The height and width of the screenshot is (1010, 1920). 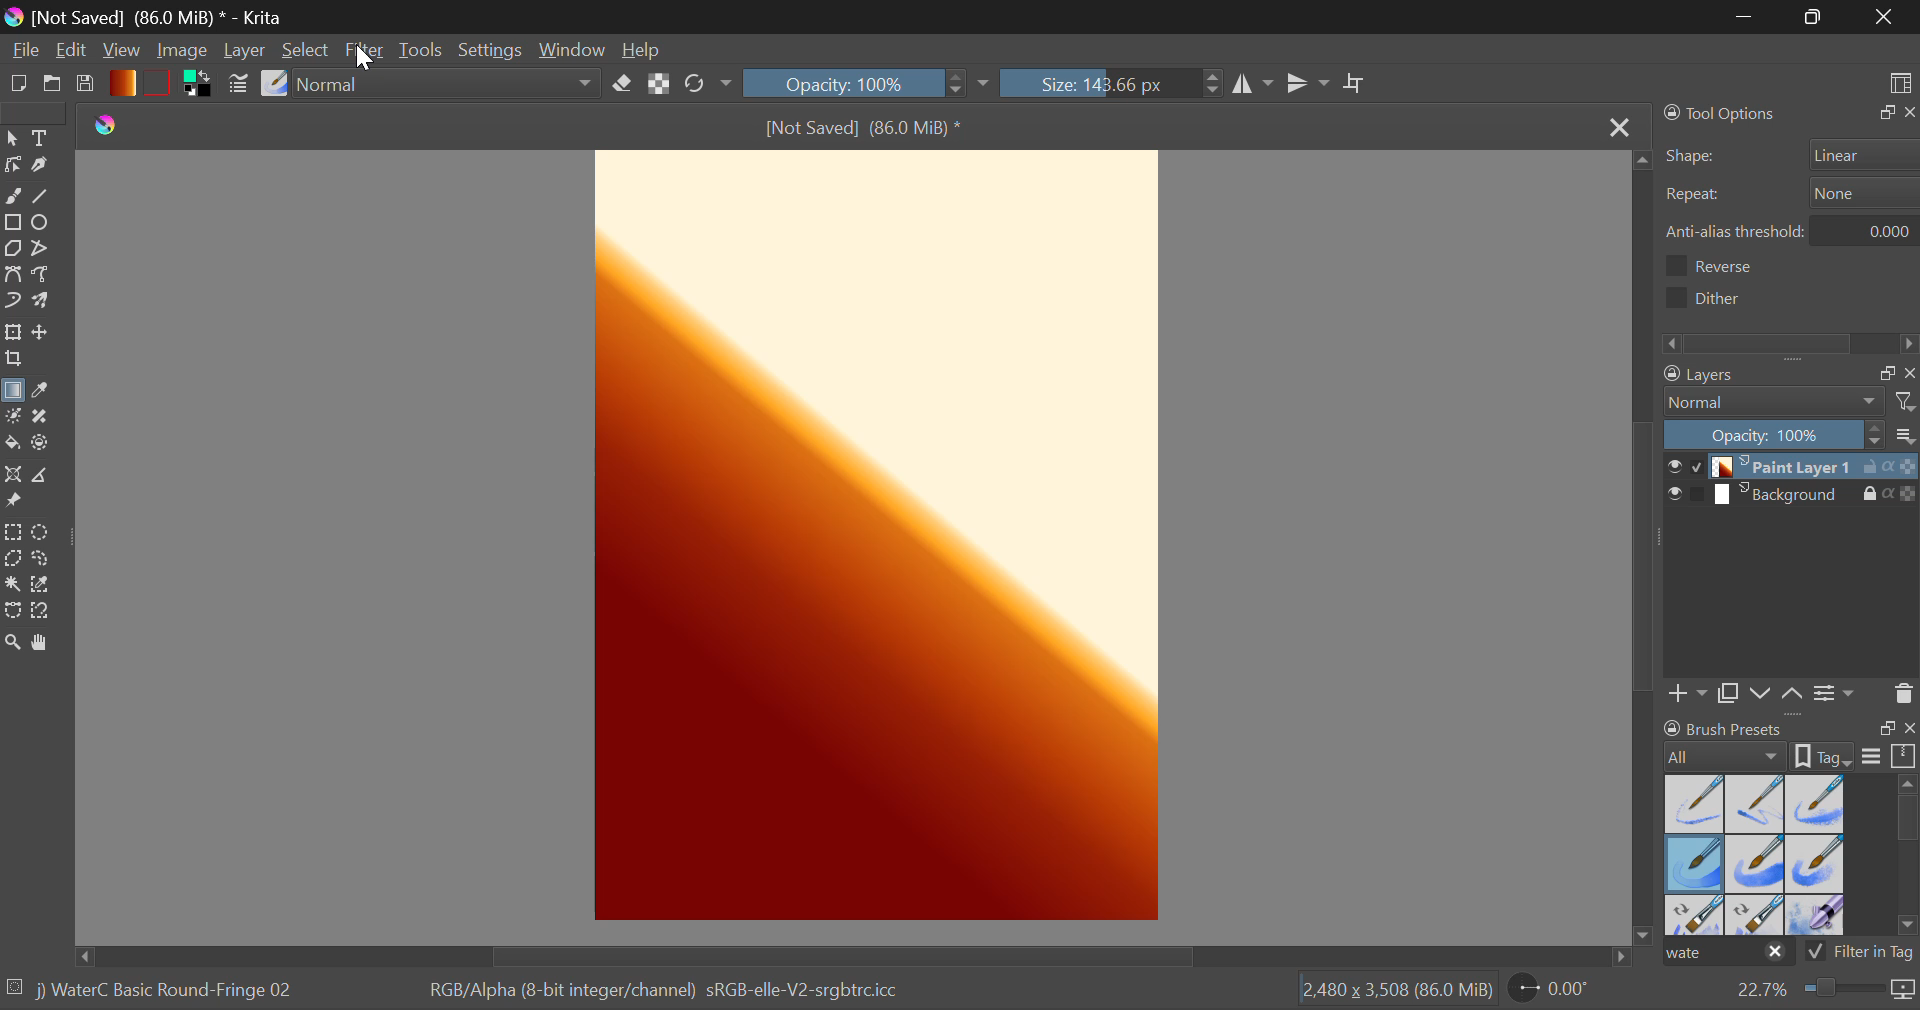 I want to click on scale, so click(x=1904, y=757).